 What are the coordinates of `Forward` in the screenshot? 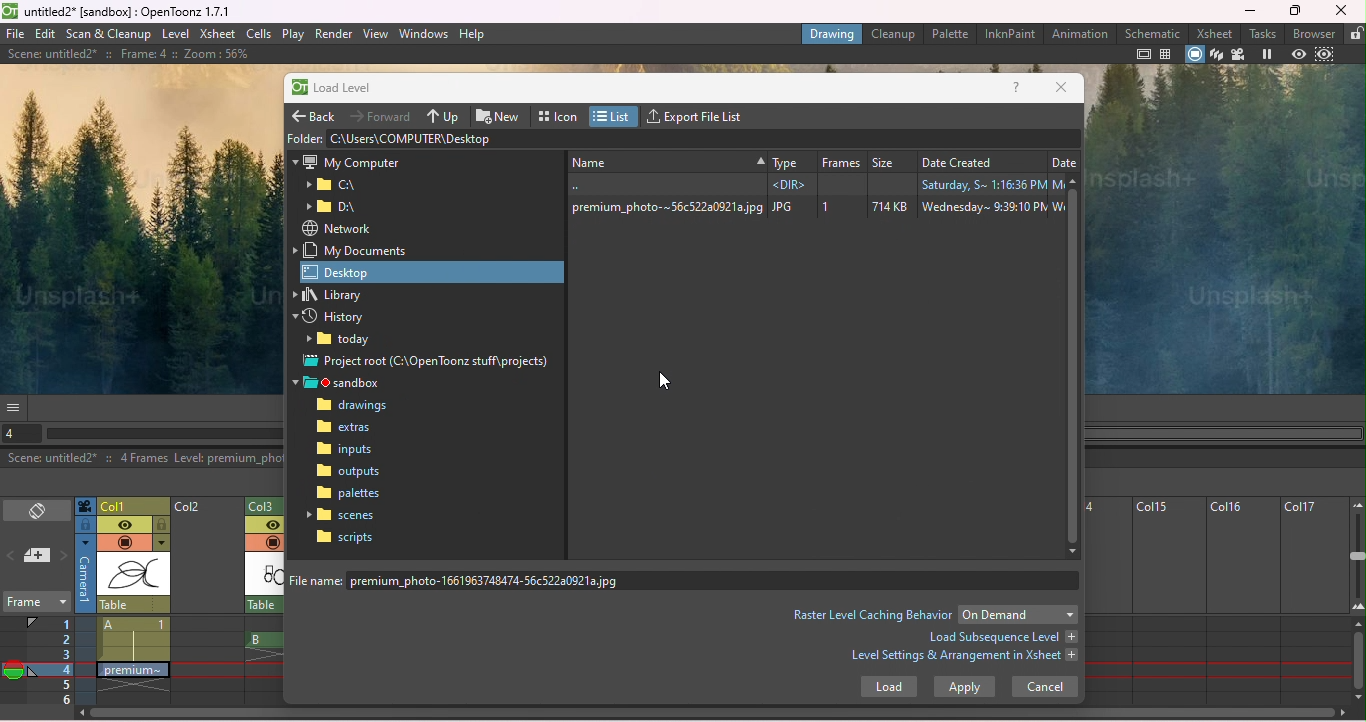 It's located at (383, 115).